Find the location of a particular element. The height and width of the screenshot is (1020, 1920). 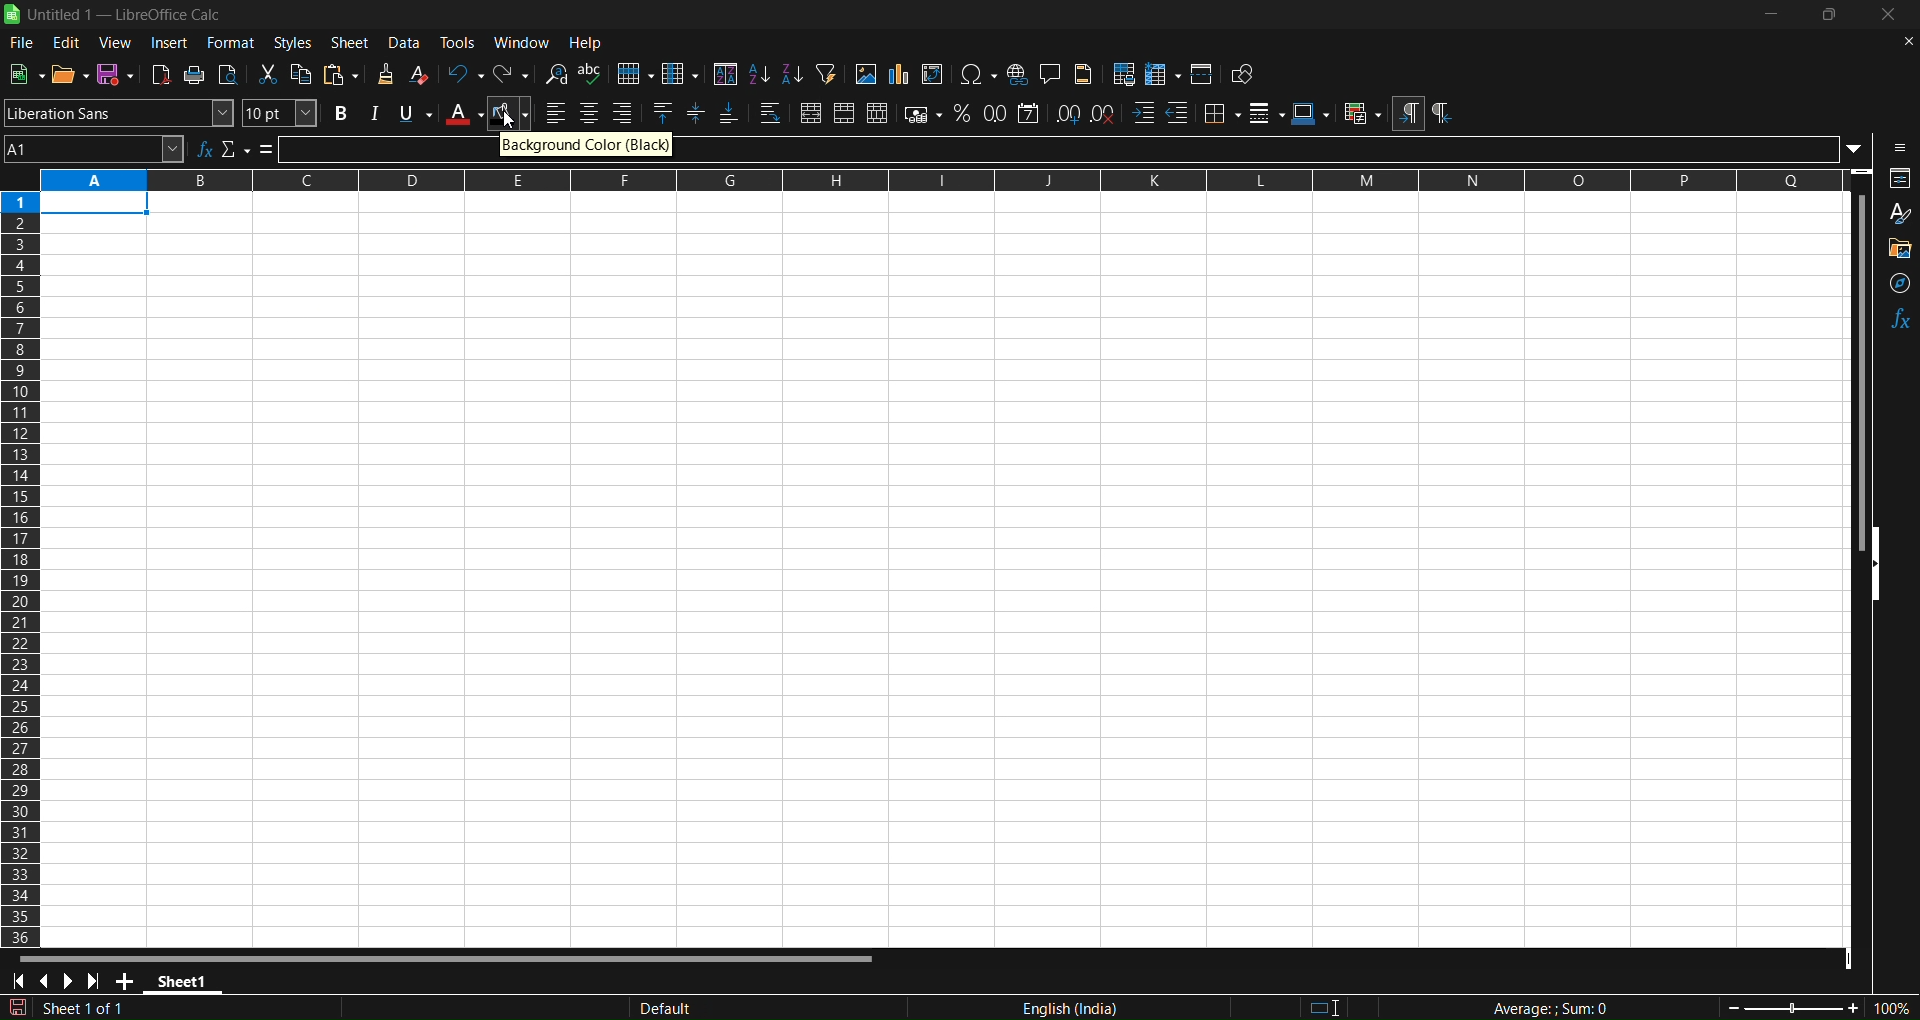

insert special characters is located at coordinates (977, 74).